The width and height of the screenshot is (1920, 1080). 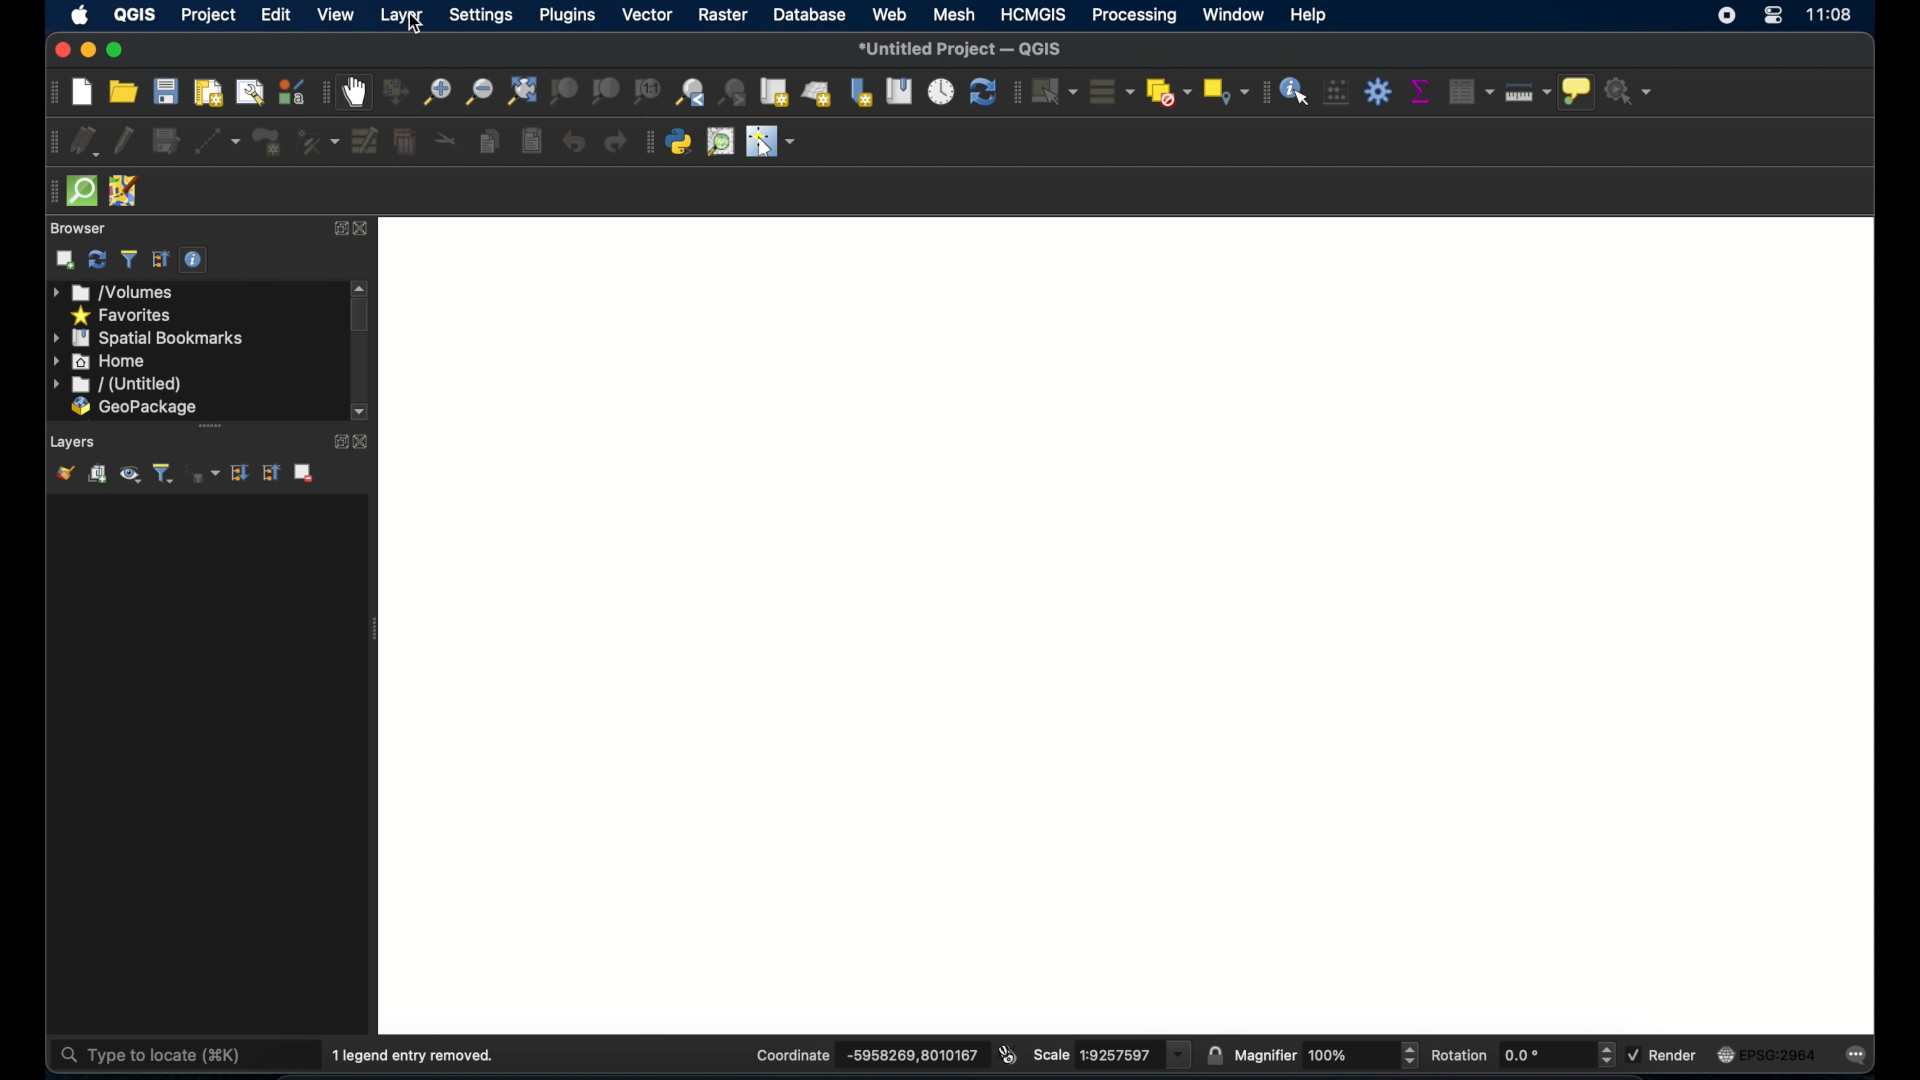 I want to click on edit, so click(x=278, y=16).